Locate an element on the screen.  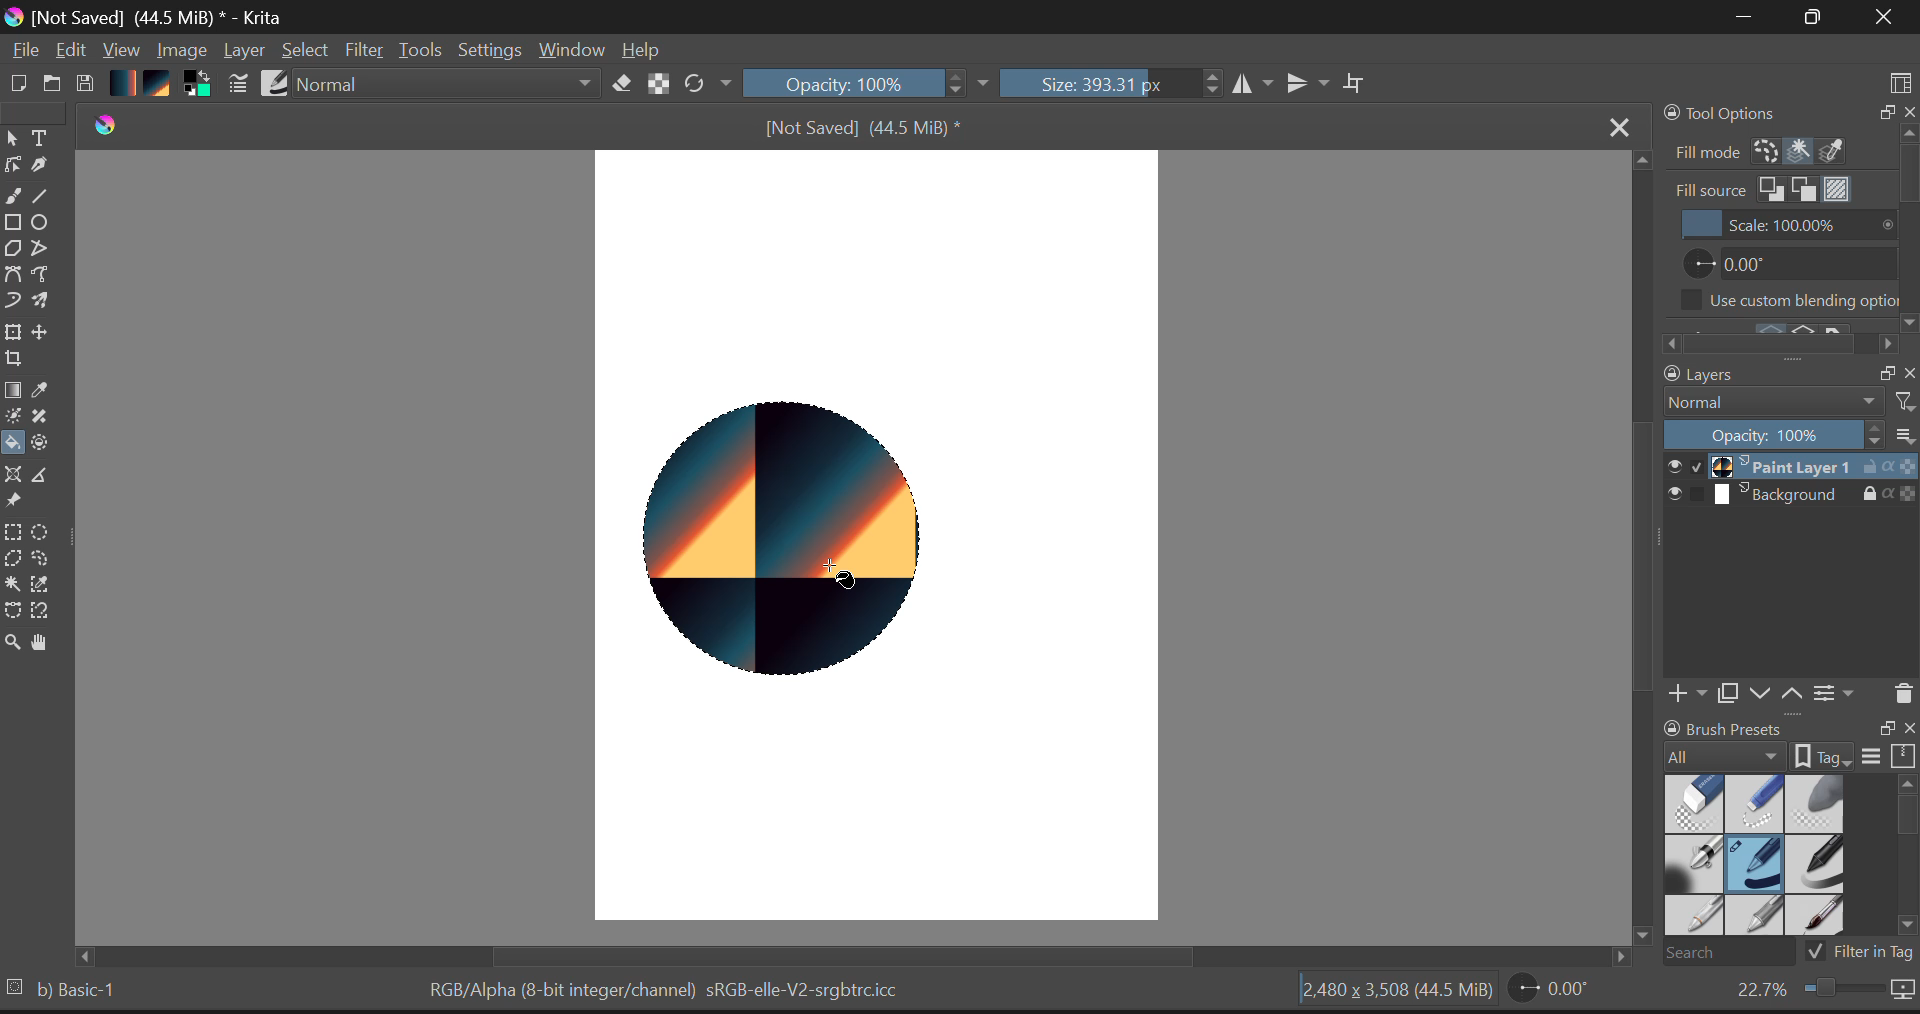
File is located at coordinates (24, 53).